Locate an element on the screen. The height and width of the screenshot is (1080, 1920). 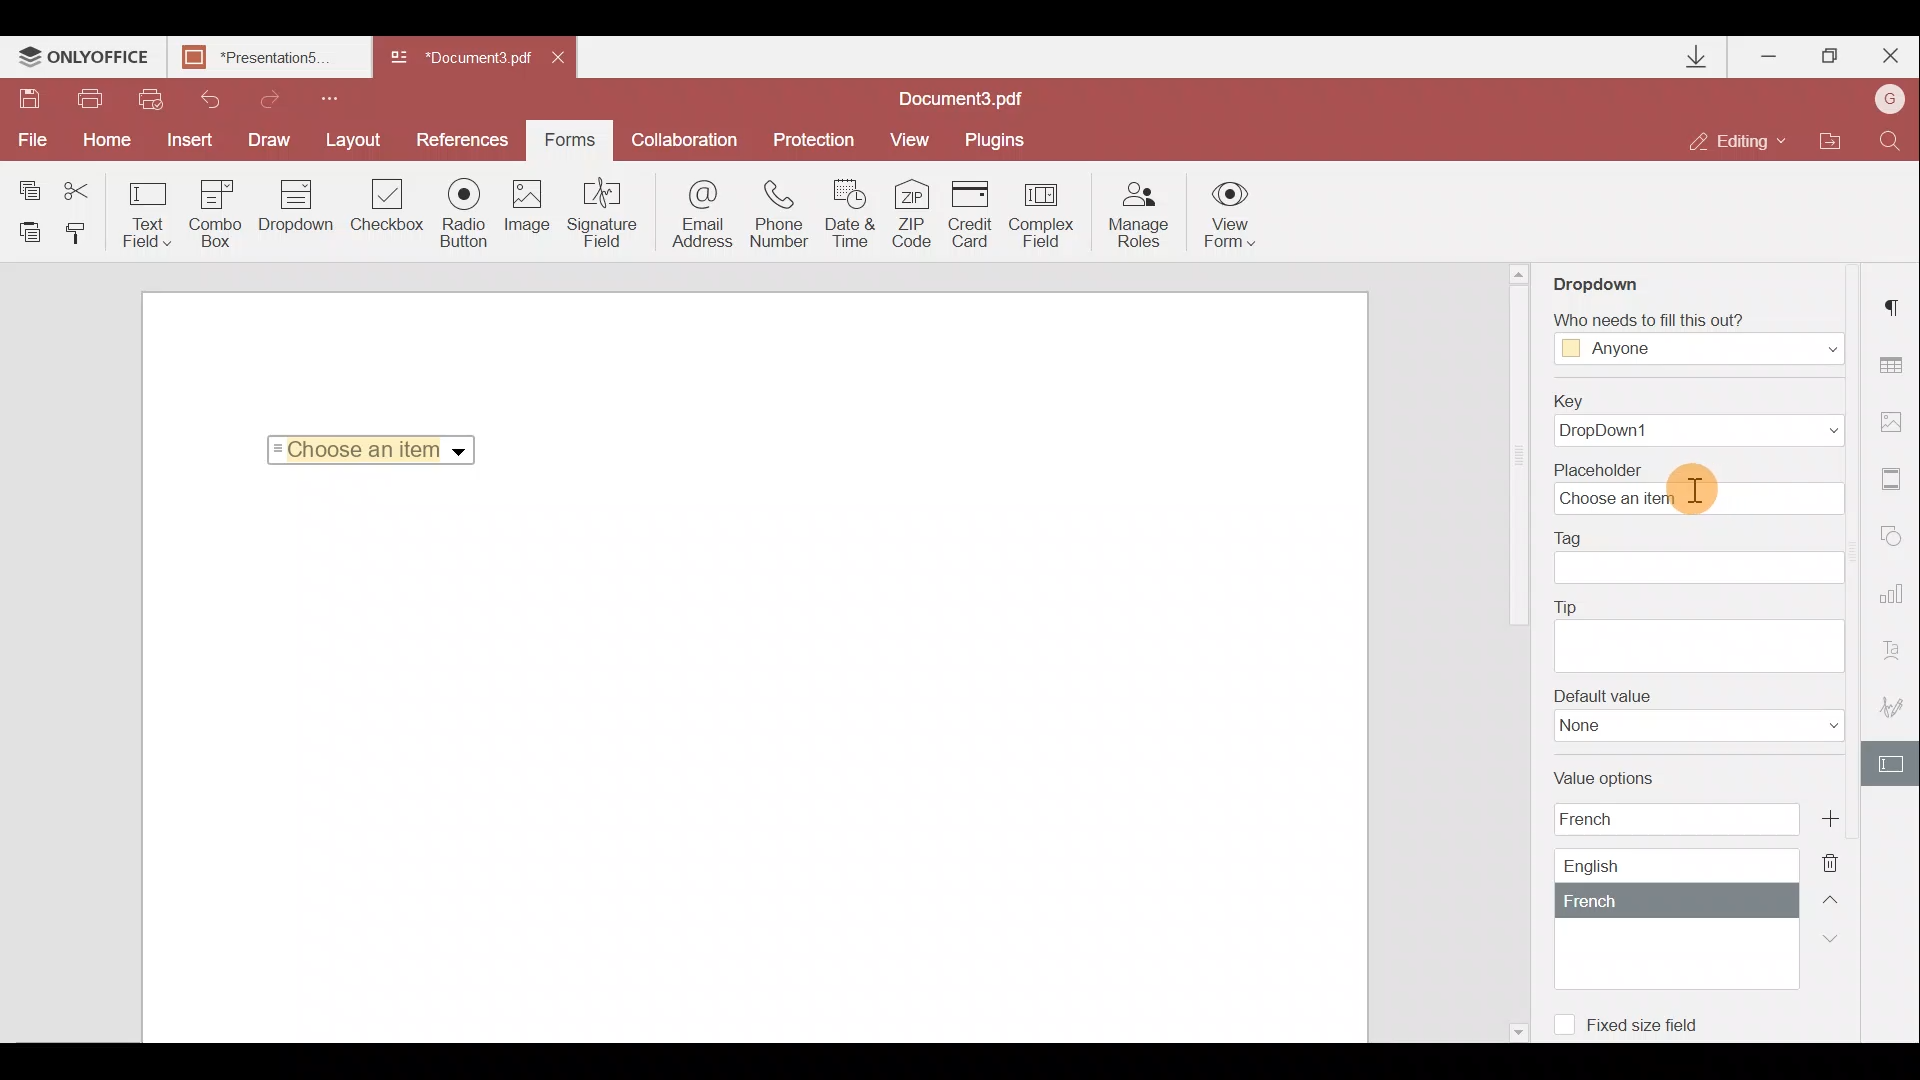
Text field is located at coordinates (148, 214).